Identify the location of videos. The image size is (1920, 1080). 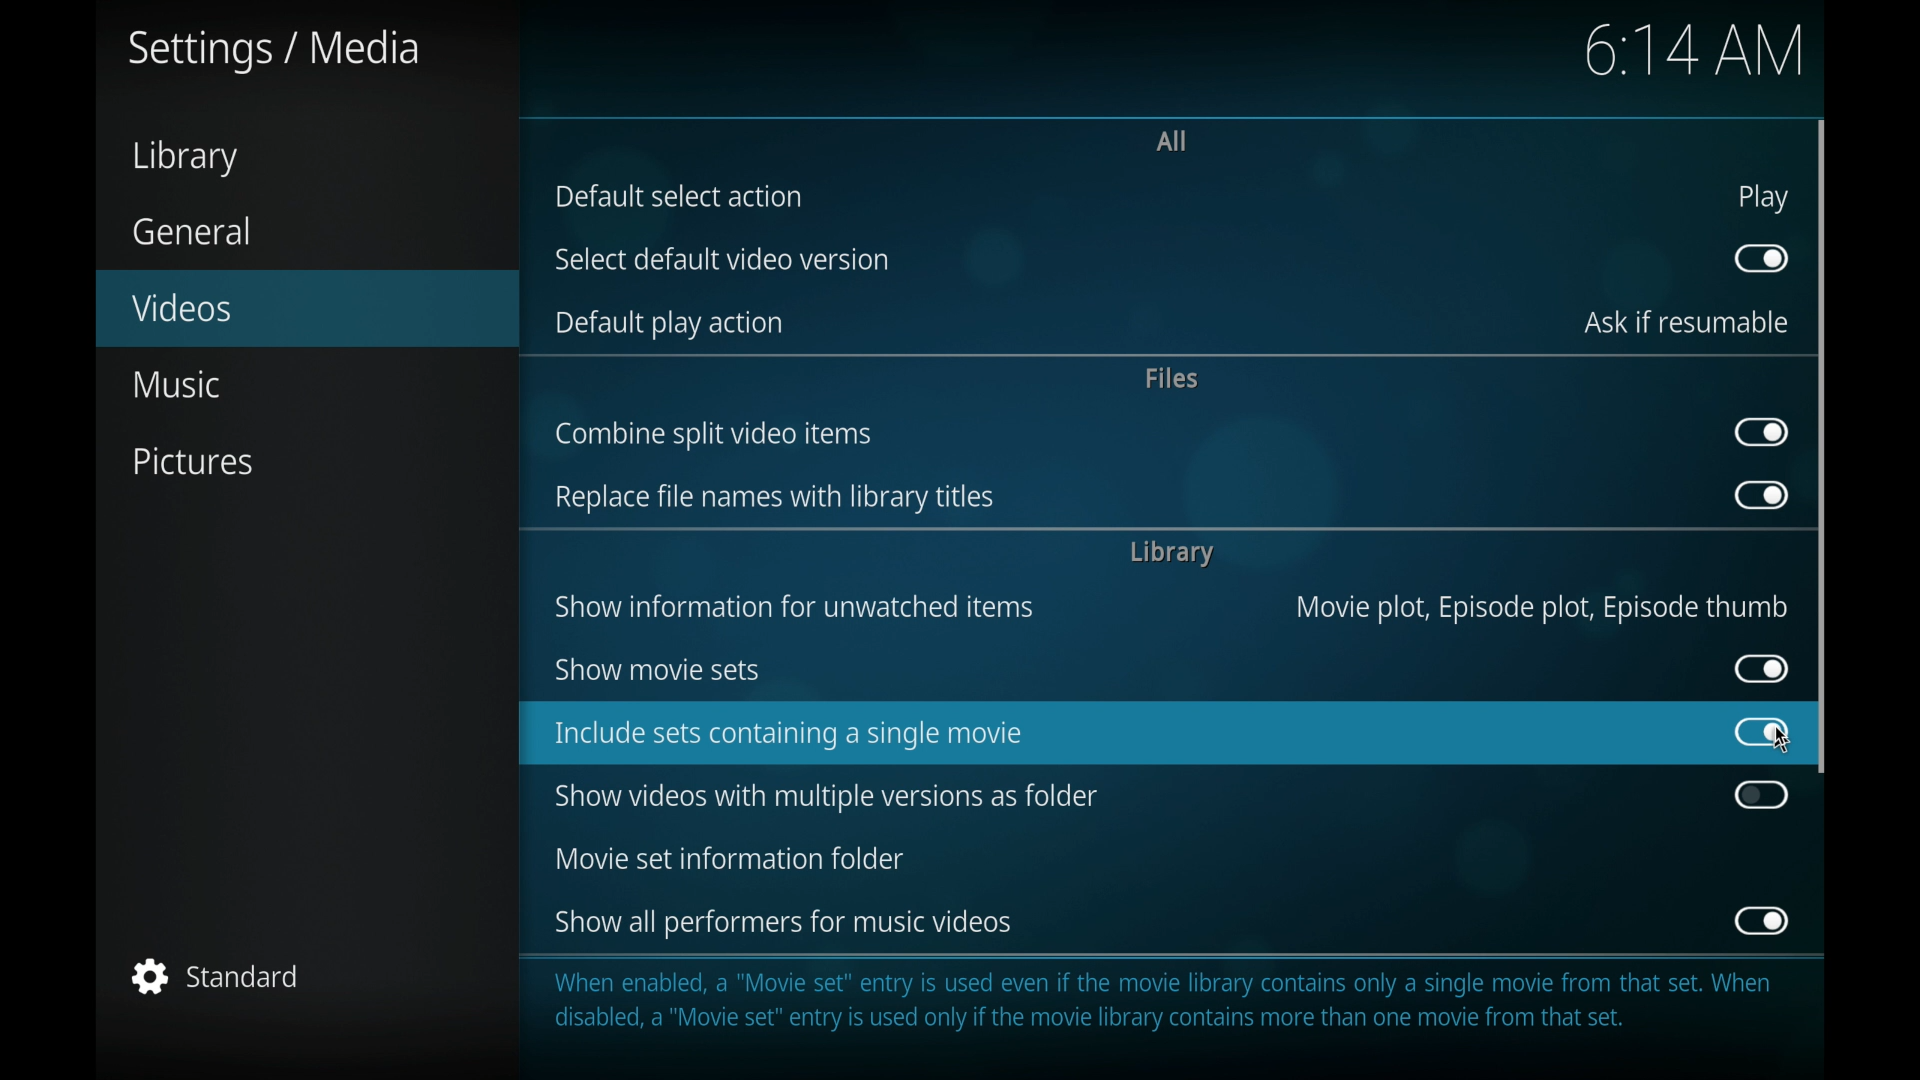
(310, 309).